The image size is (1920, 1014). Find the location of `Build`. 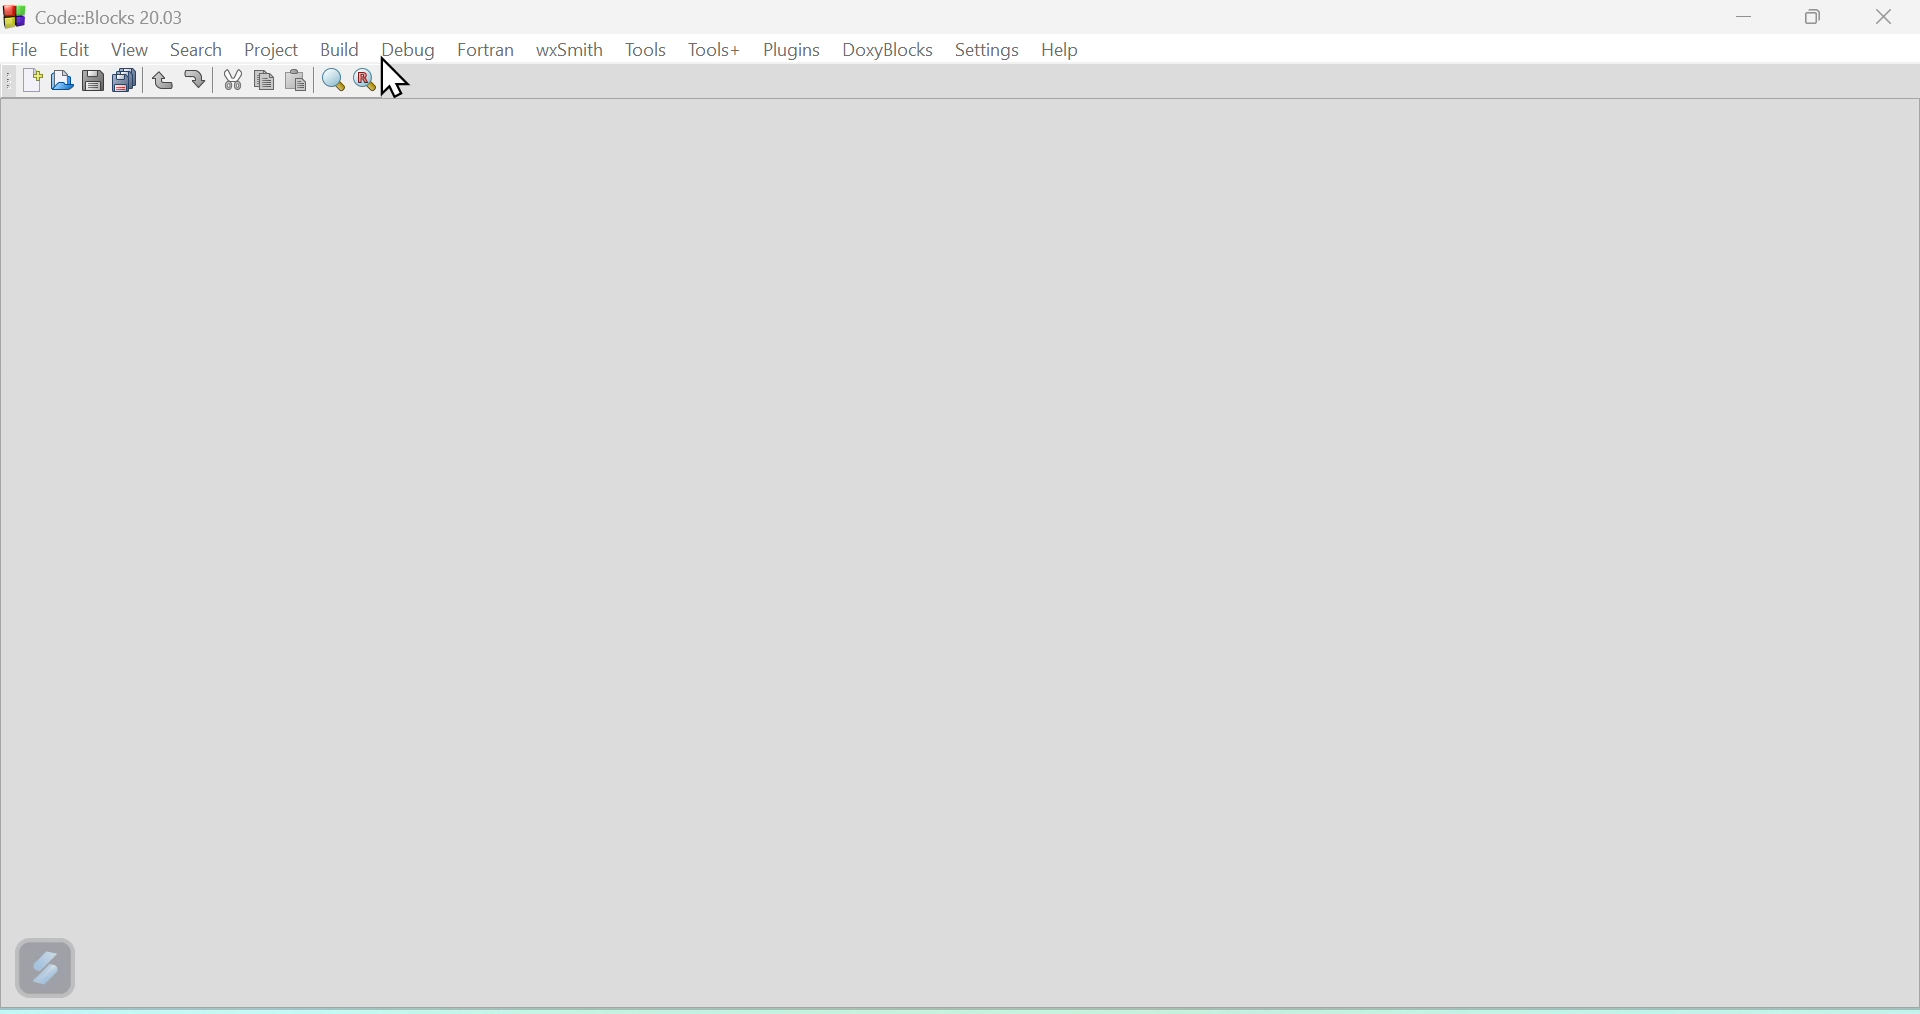

Build is located at coordinates (338, 46).